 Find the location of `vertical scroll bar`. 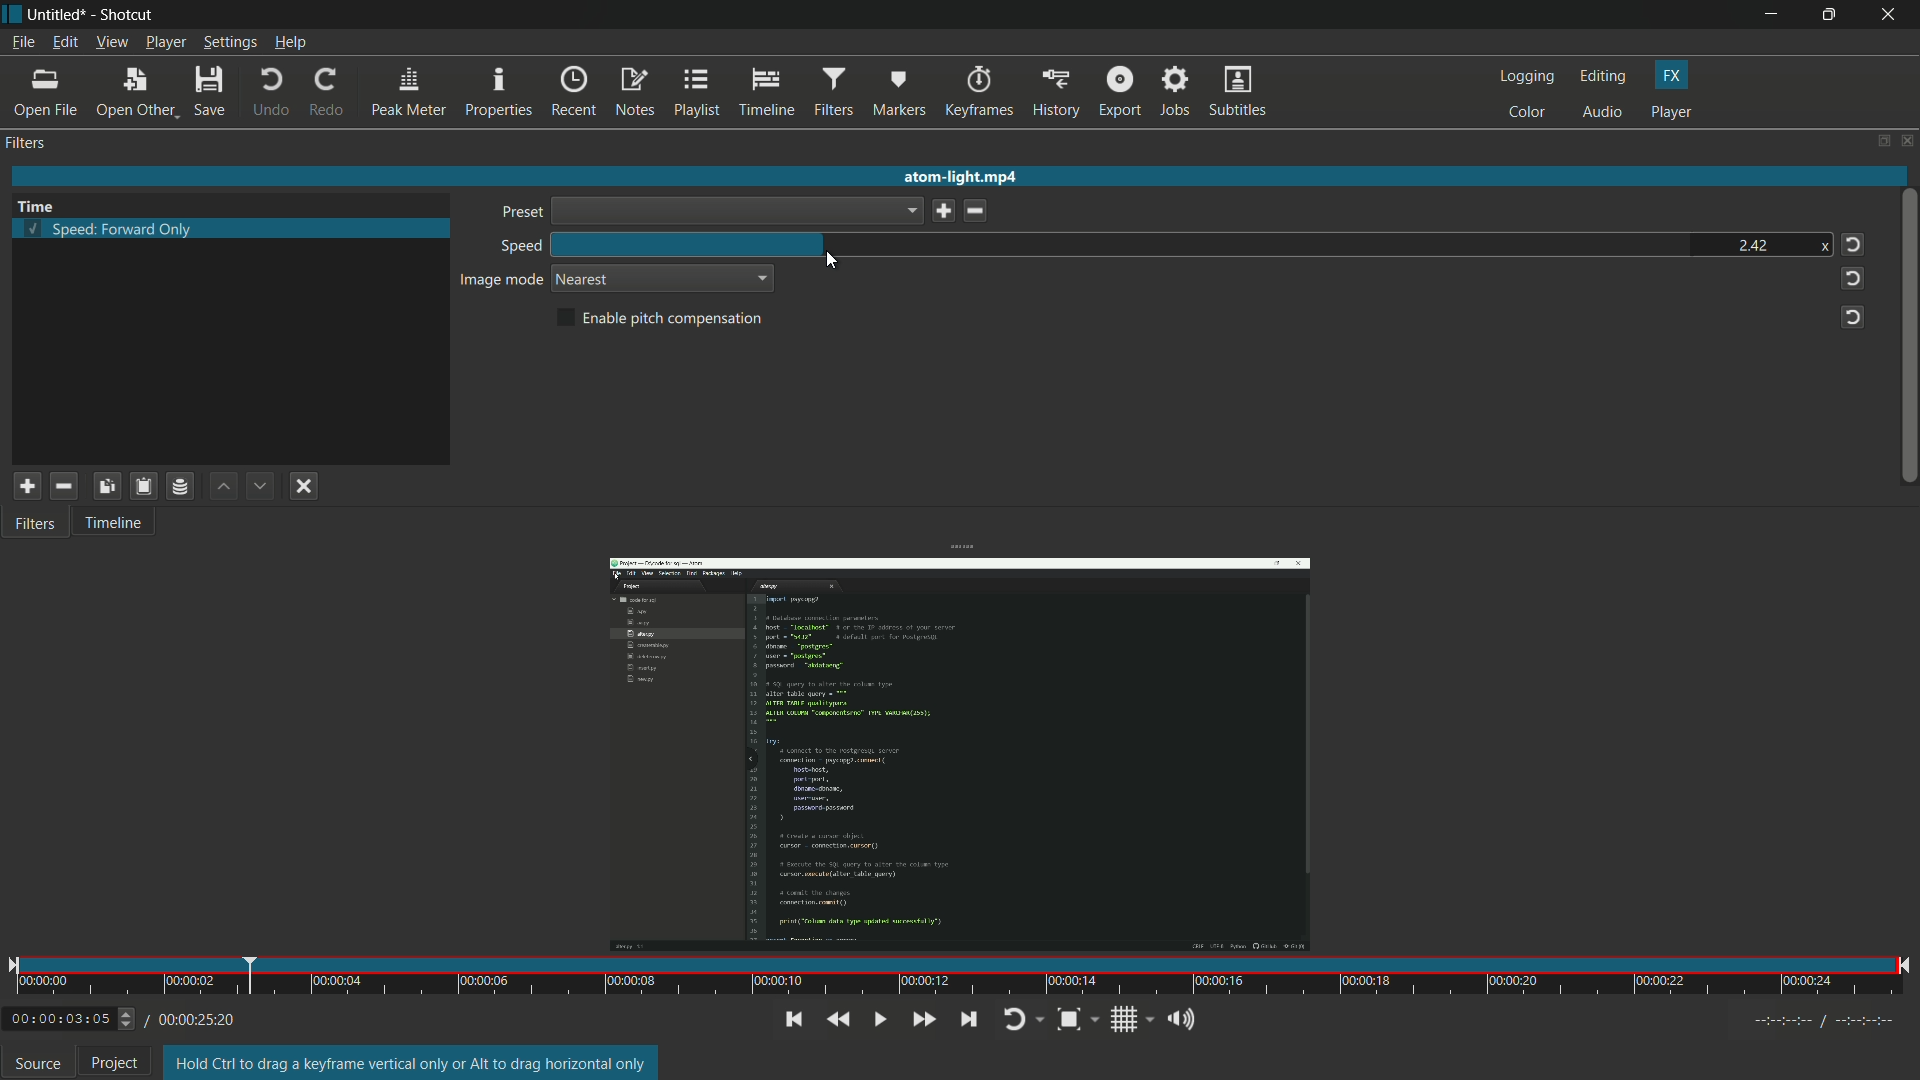

vertical scroll bar is located at coordinates (1907, 329).